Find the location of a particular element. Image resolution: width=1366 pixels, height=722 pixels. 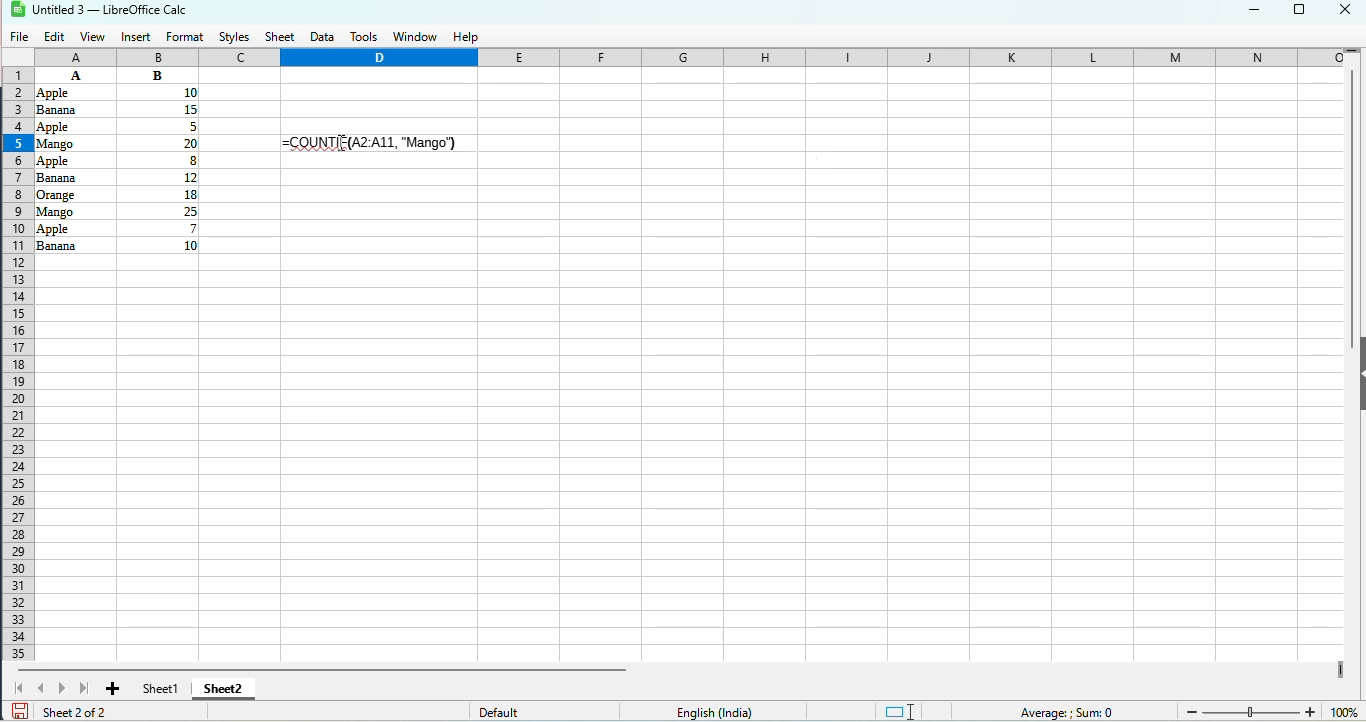

format is located at coordinates (184, 38).